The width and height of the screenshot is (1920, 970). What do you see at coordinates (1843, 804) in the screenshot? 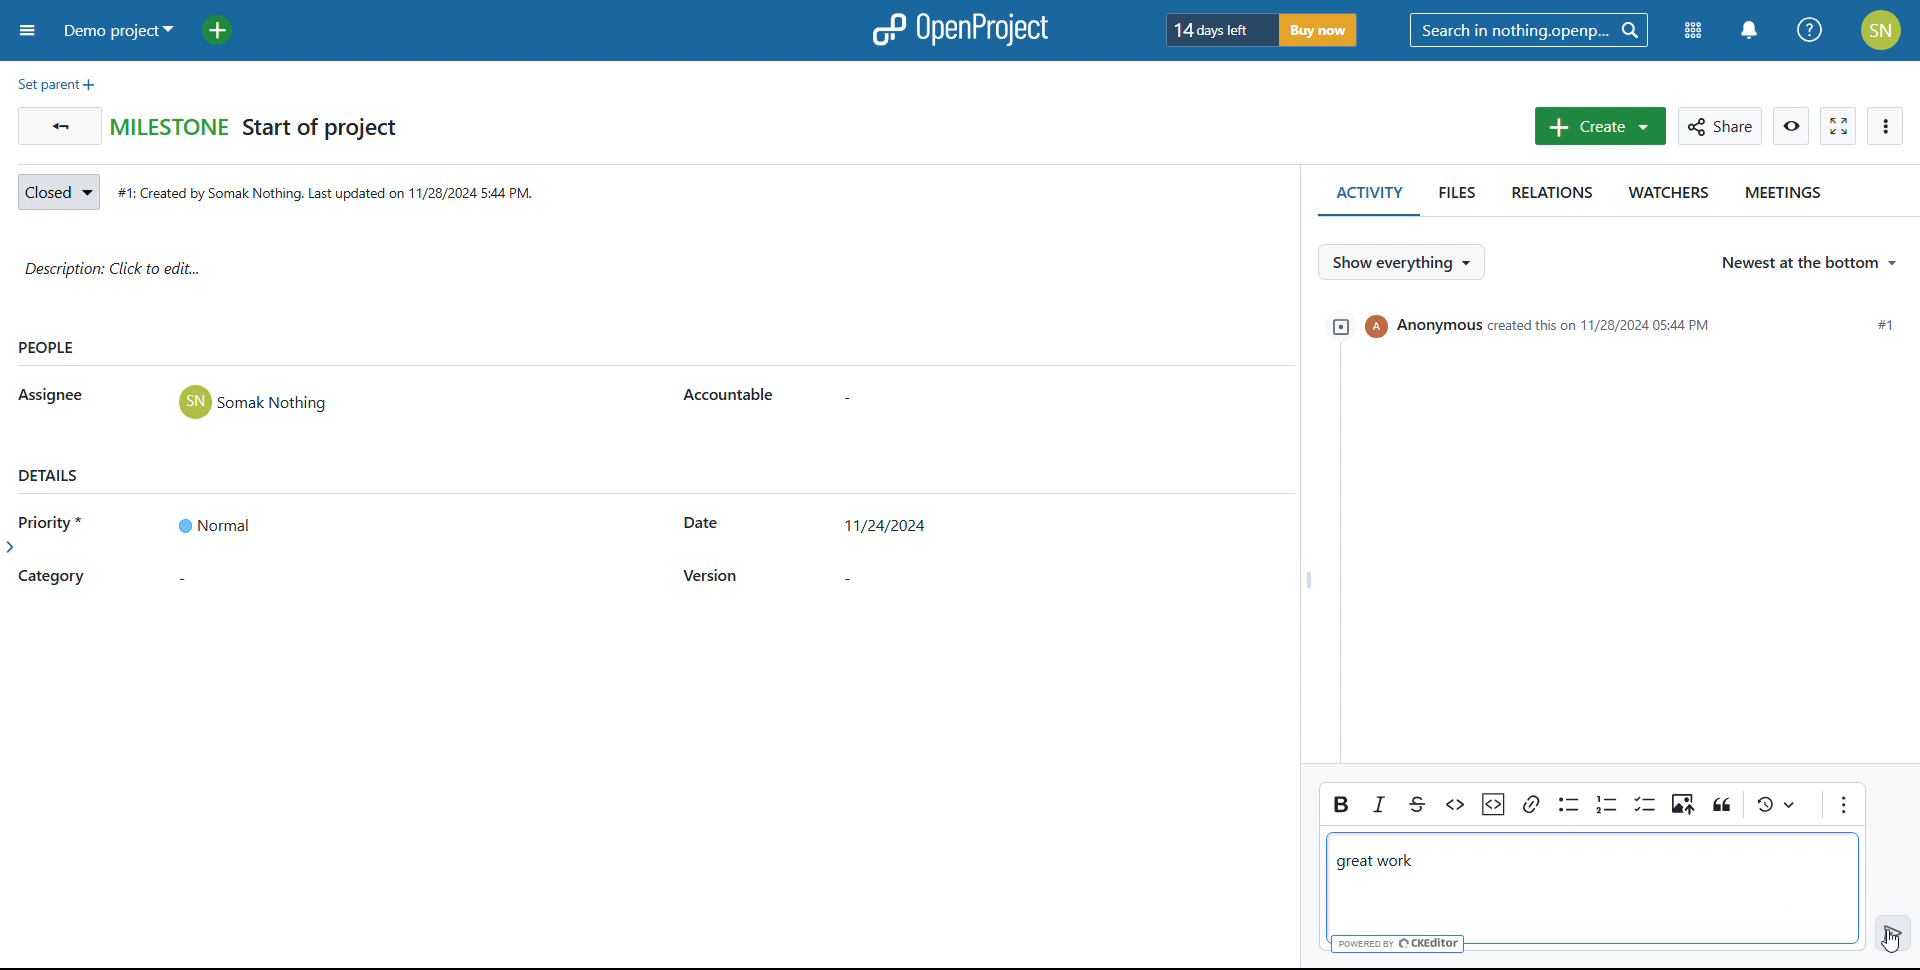
I see `more` at bounding box center [1843, 804].